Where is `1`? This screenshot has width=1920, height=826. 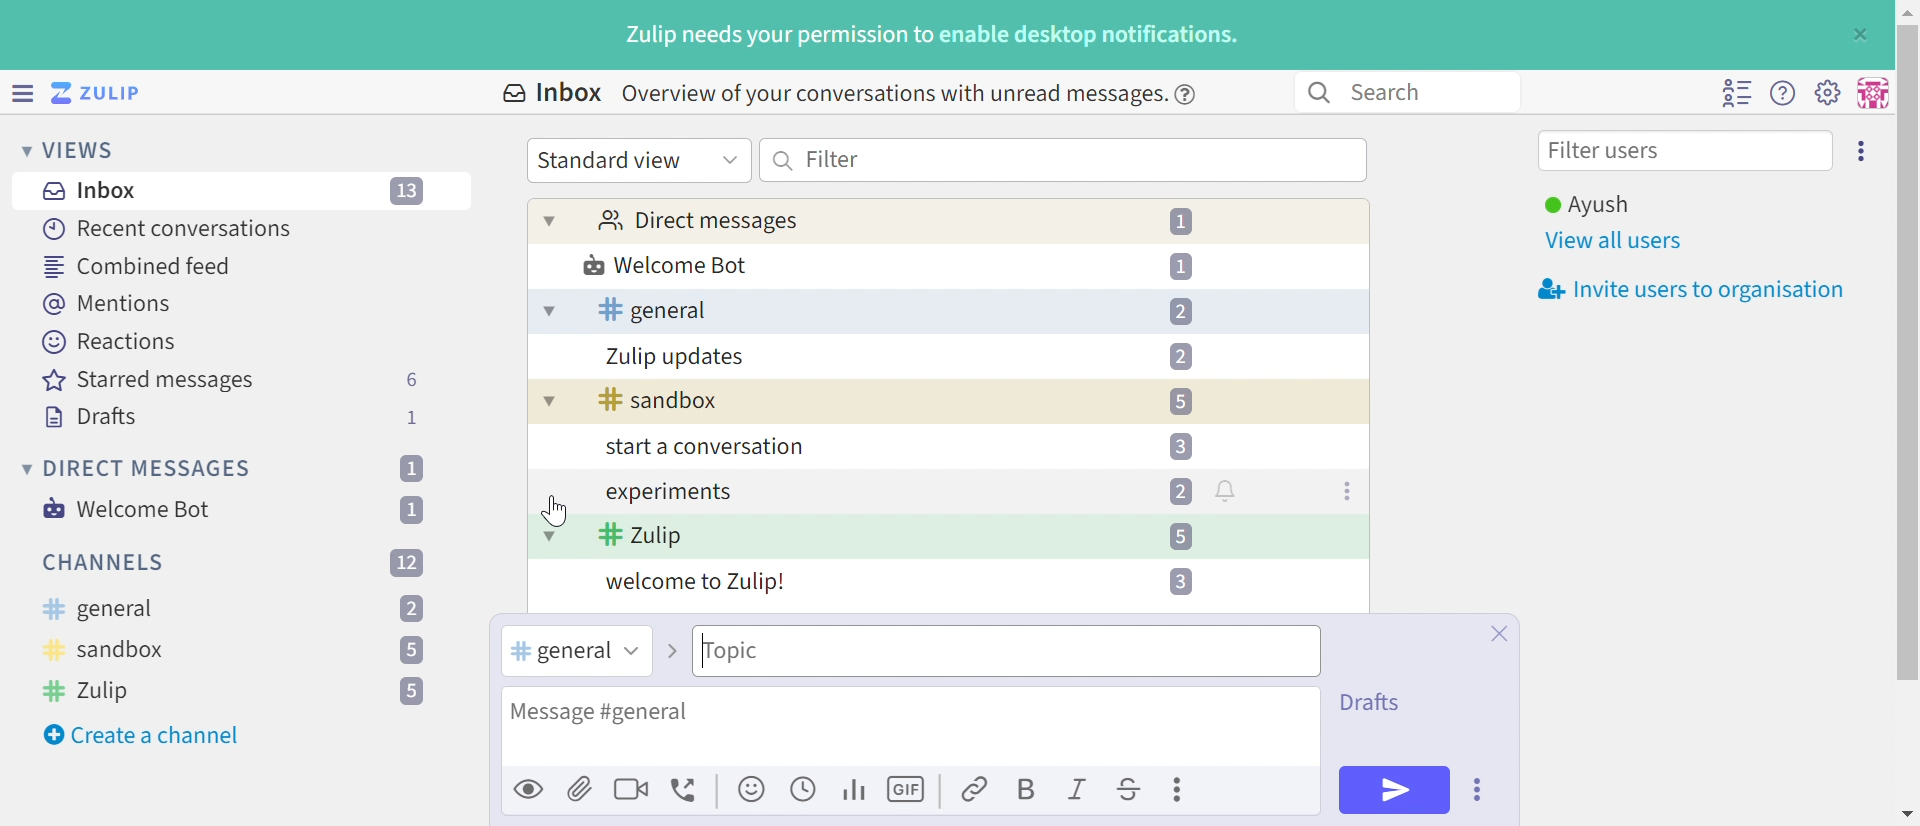
1 is located at coordinates (415, 417).